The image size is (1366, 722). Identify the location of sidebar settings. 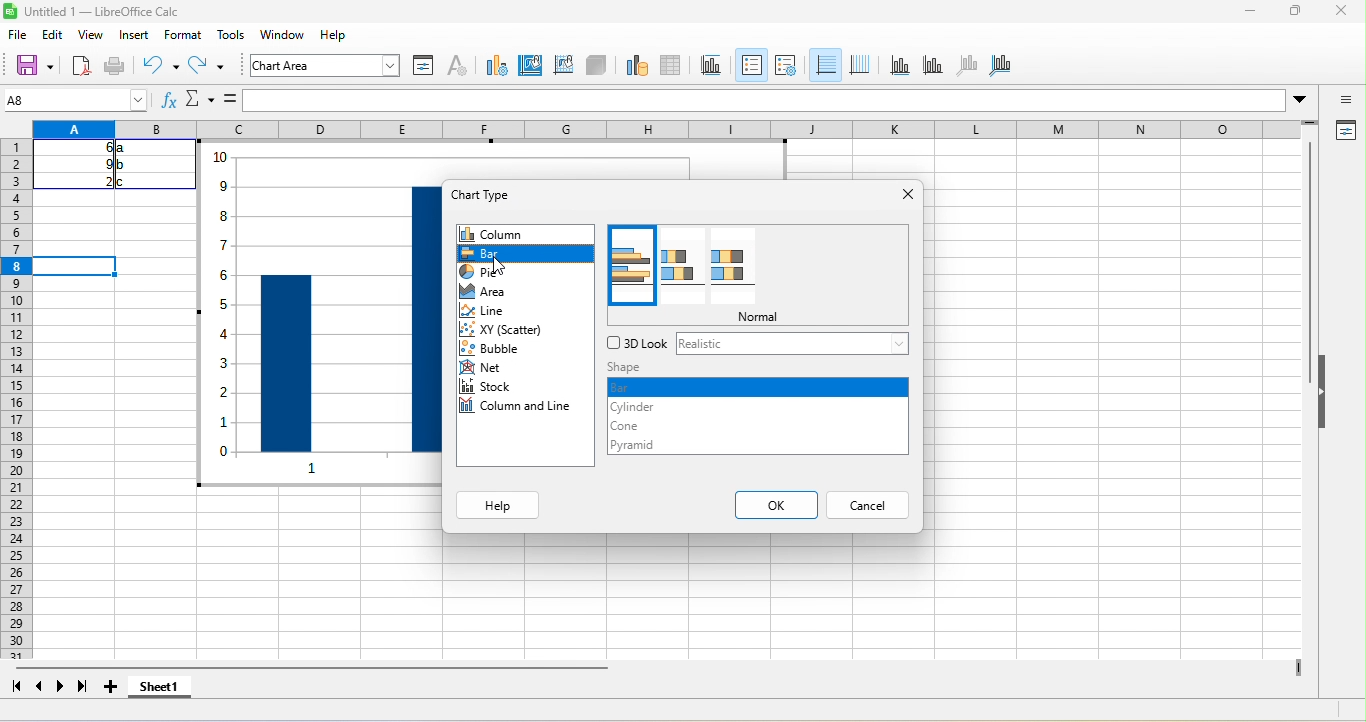
(1339, 102).